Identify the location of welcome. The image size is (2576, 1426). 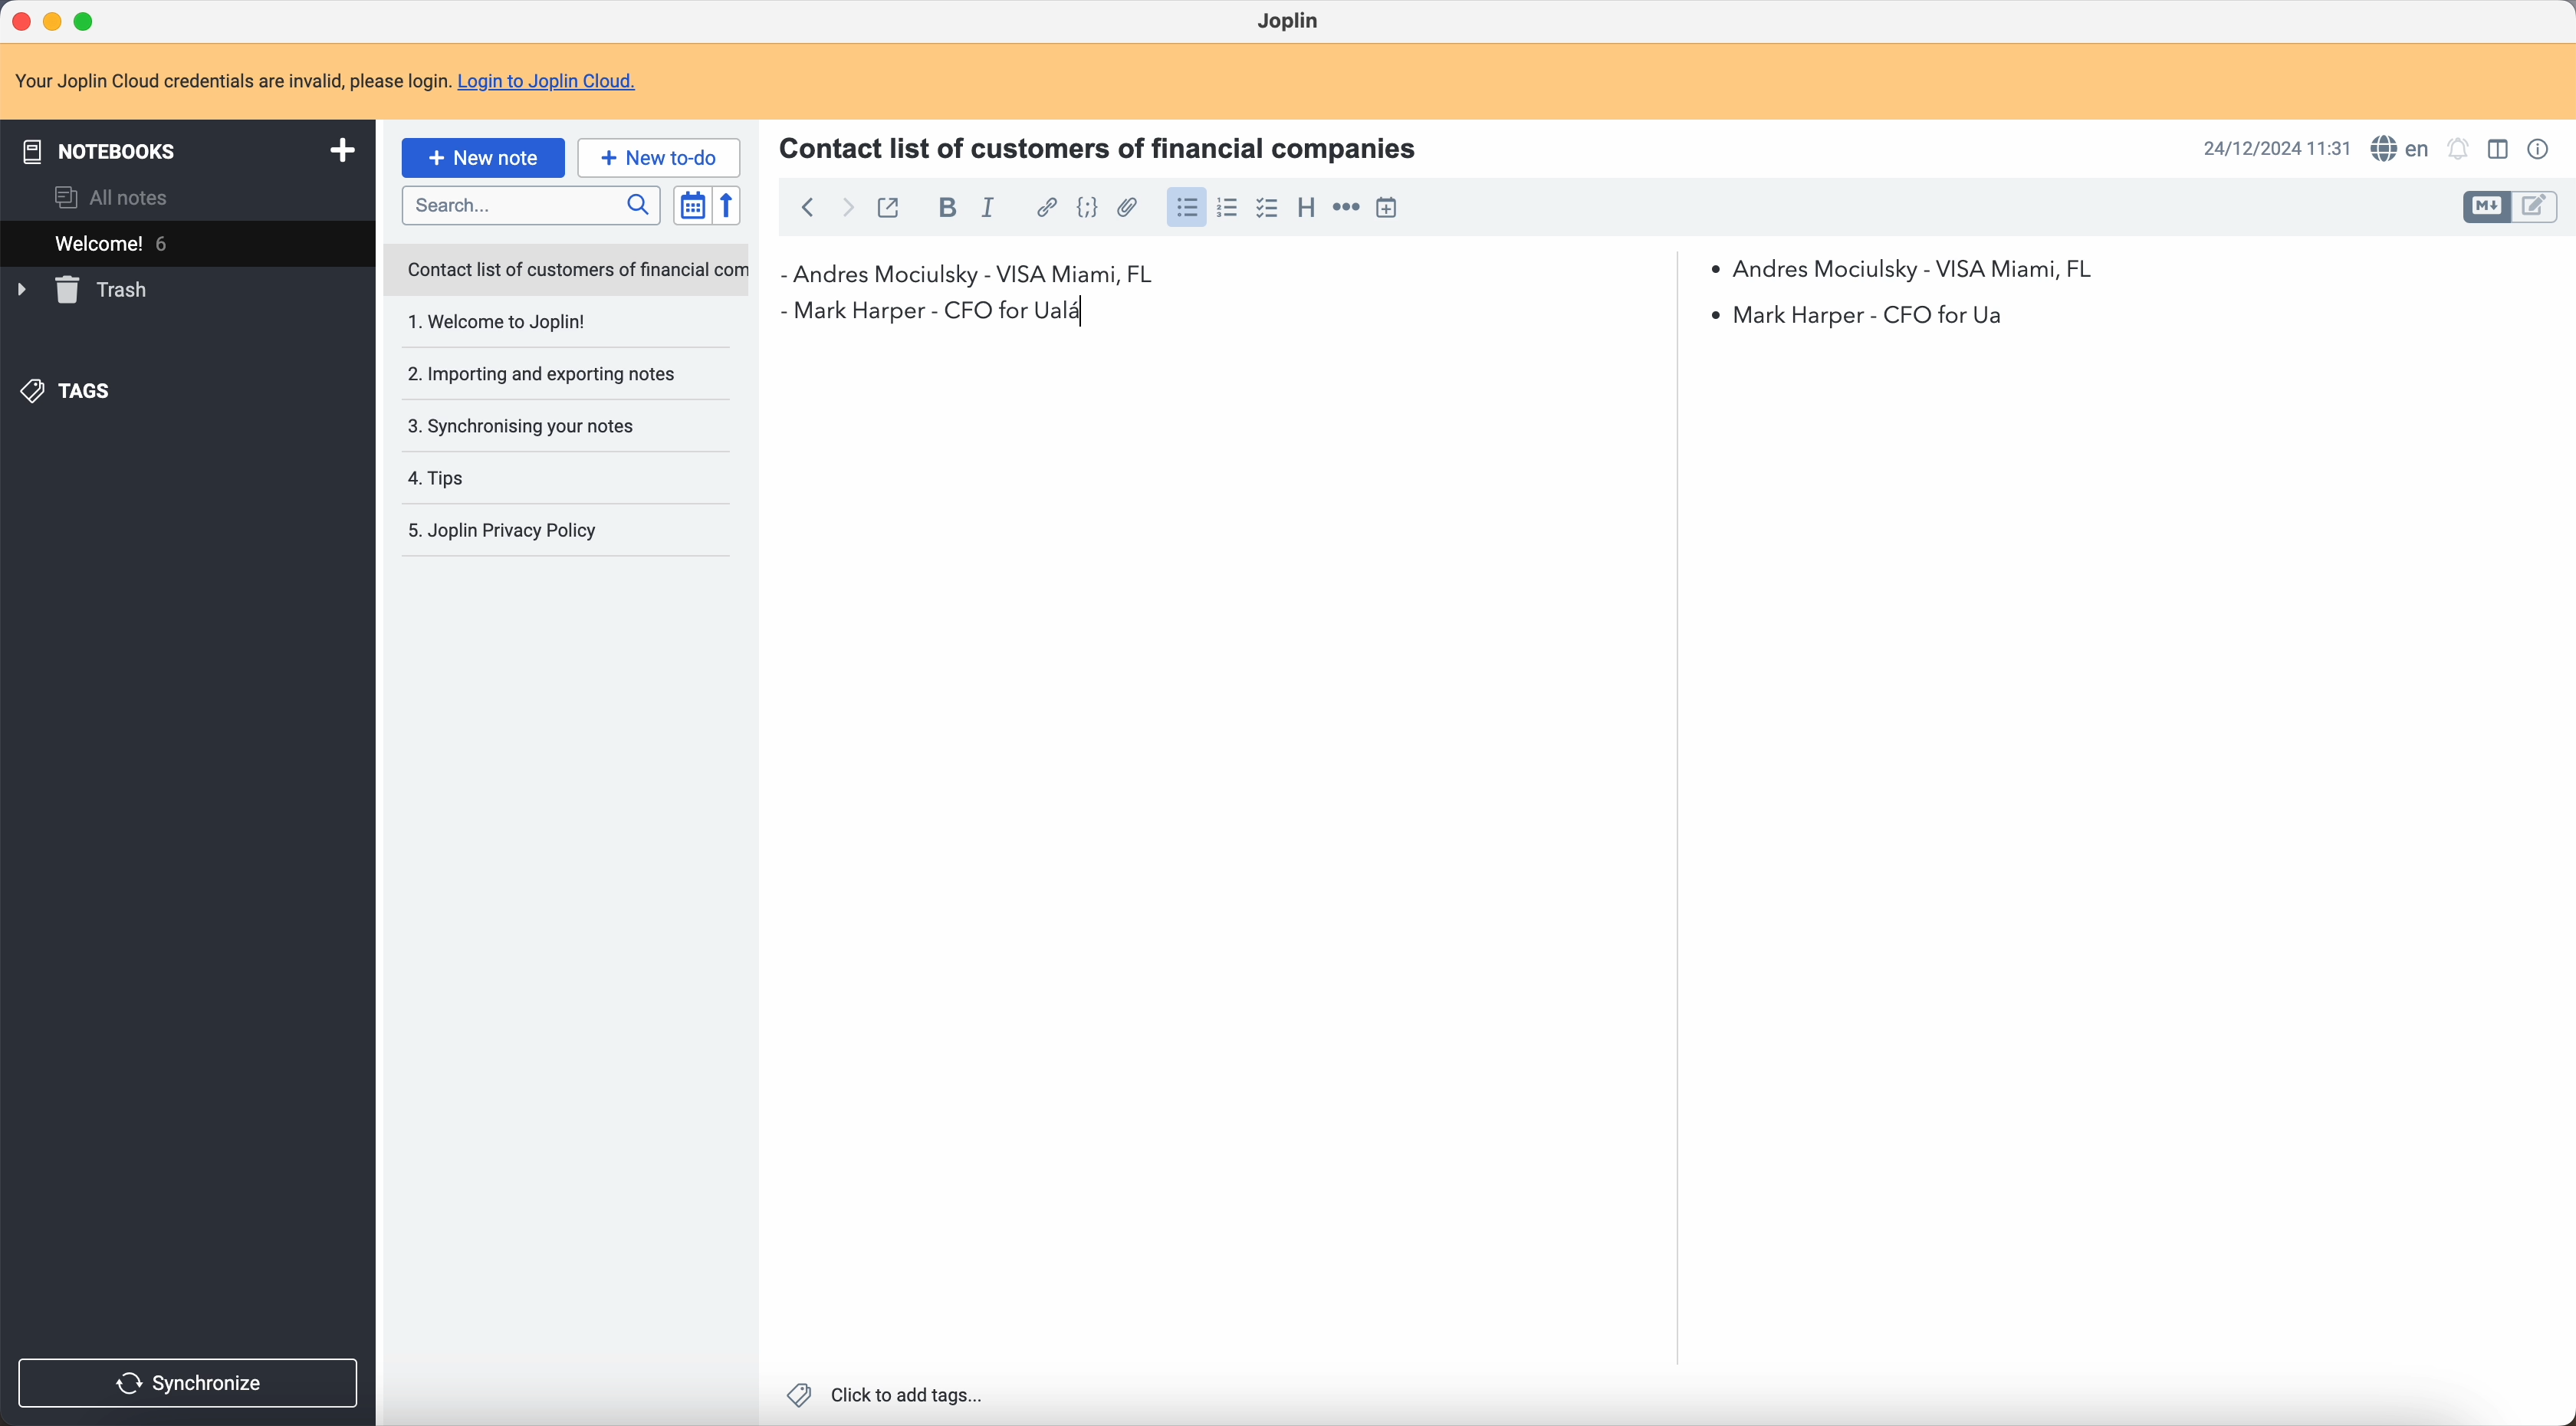
(169, 242).